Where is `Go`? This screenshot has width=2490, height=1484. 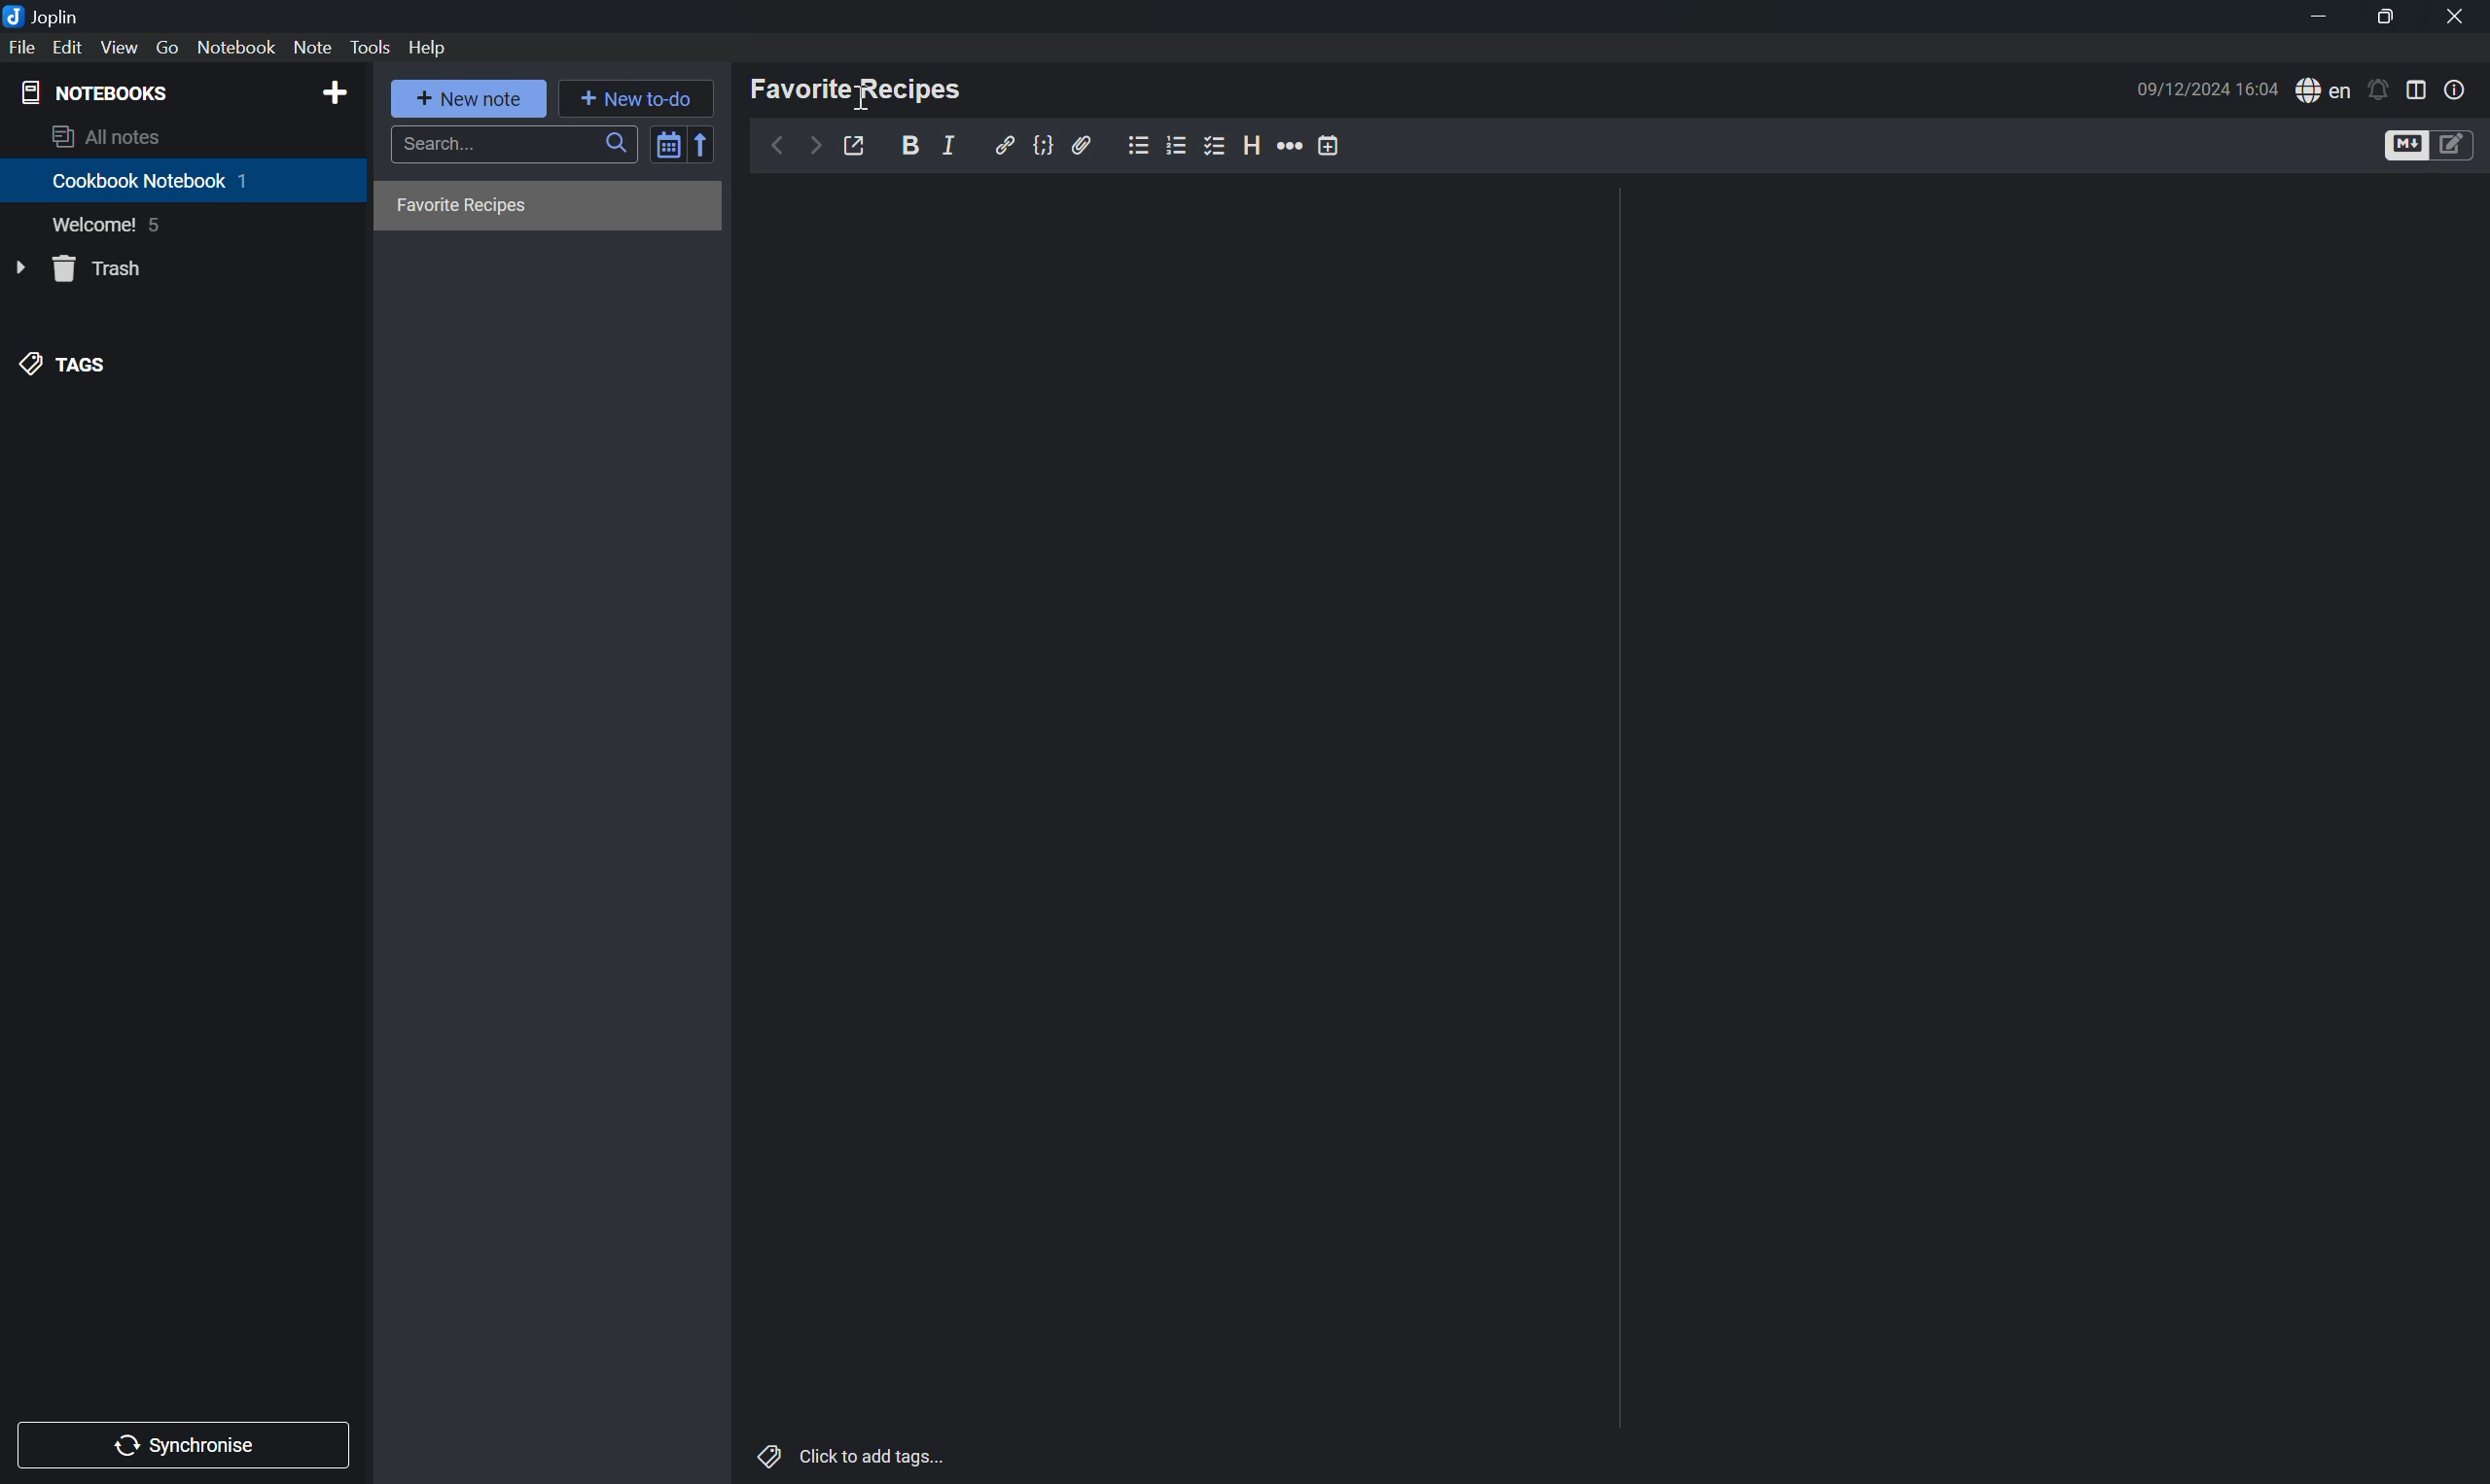 Go is located at coordinates (170, 48).